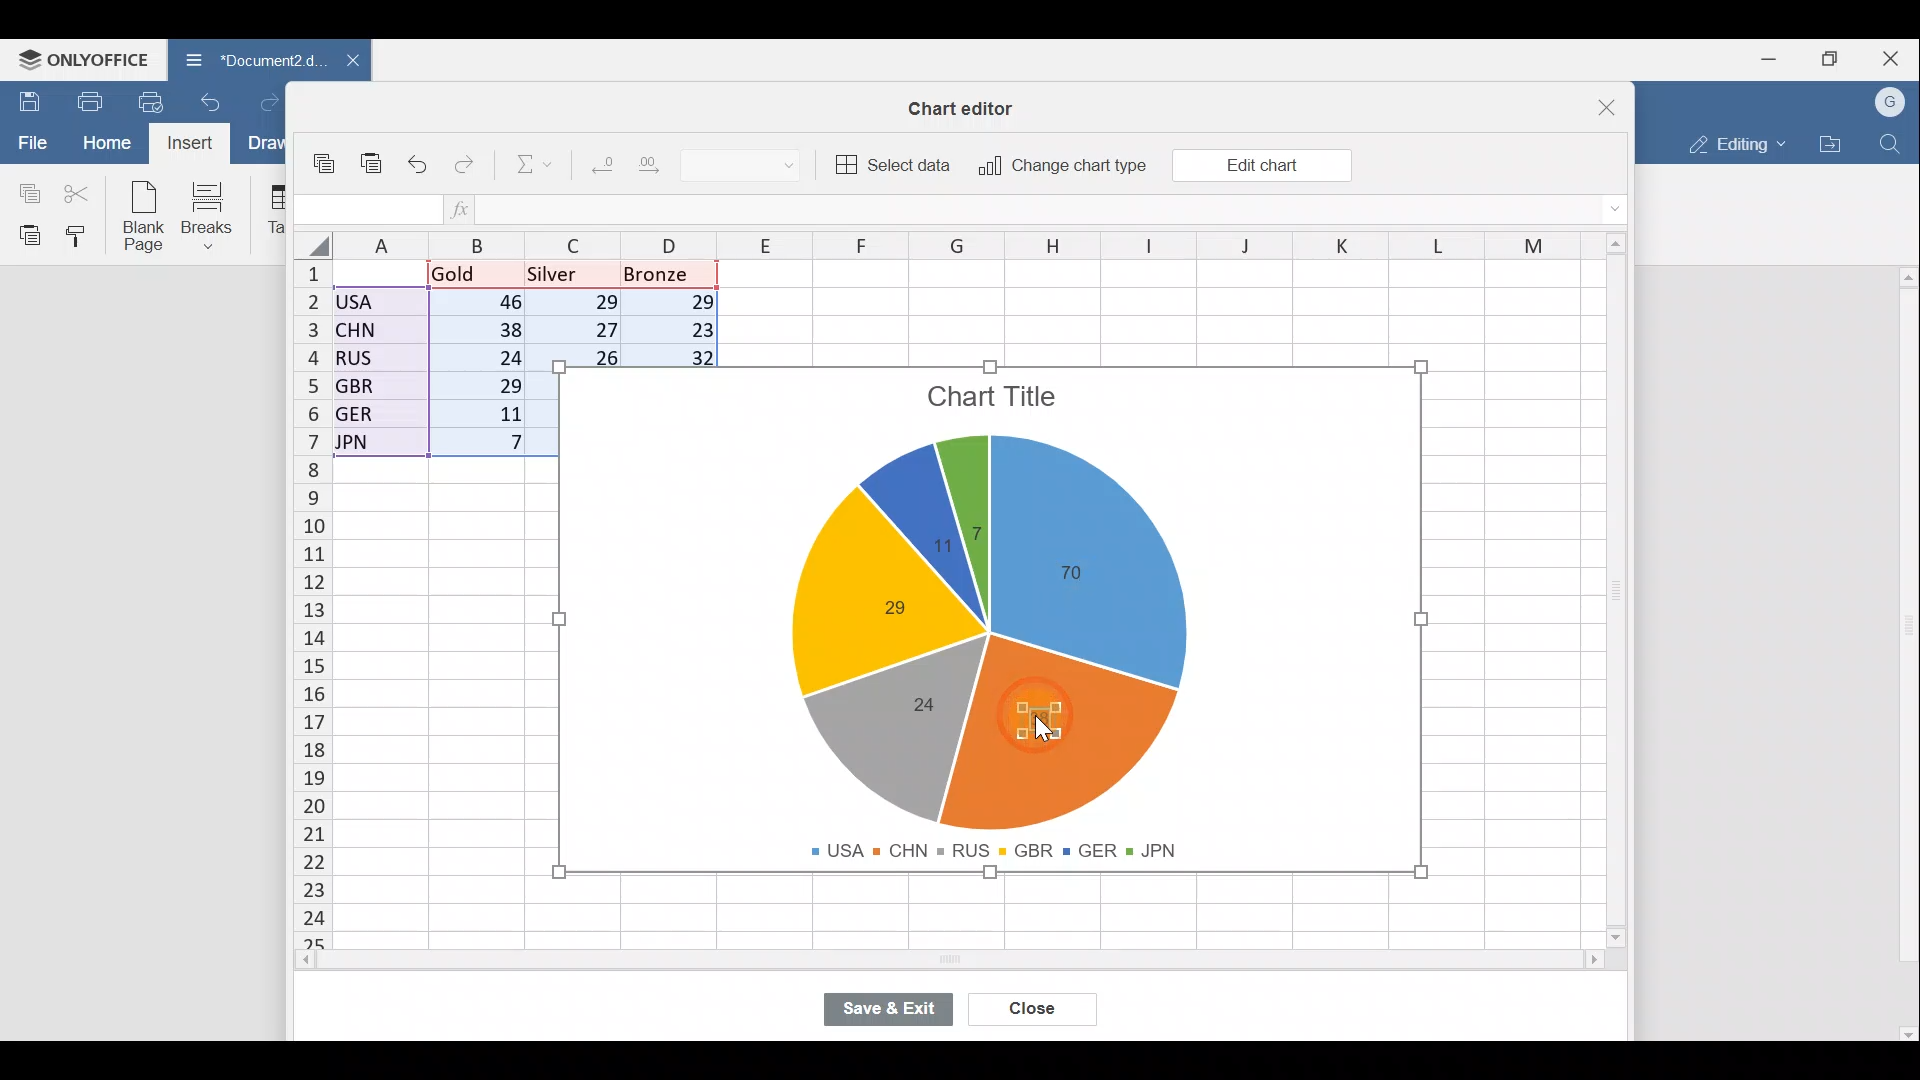 The height and width of the screenshot is (1080, 1920). Describe the element at coordinates (329, 166) in the screenshot. I see `Copy` at that location.